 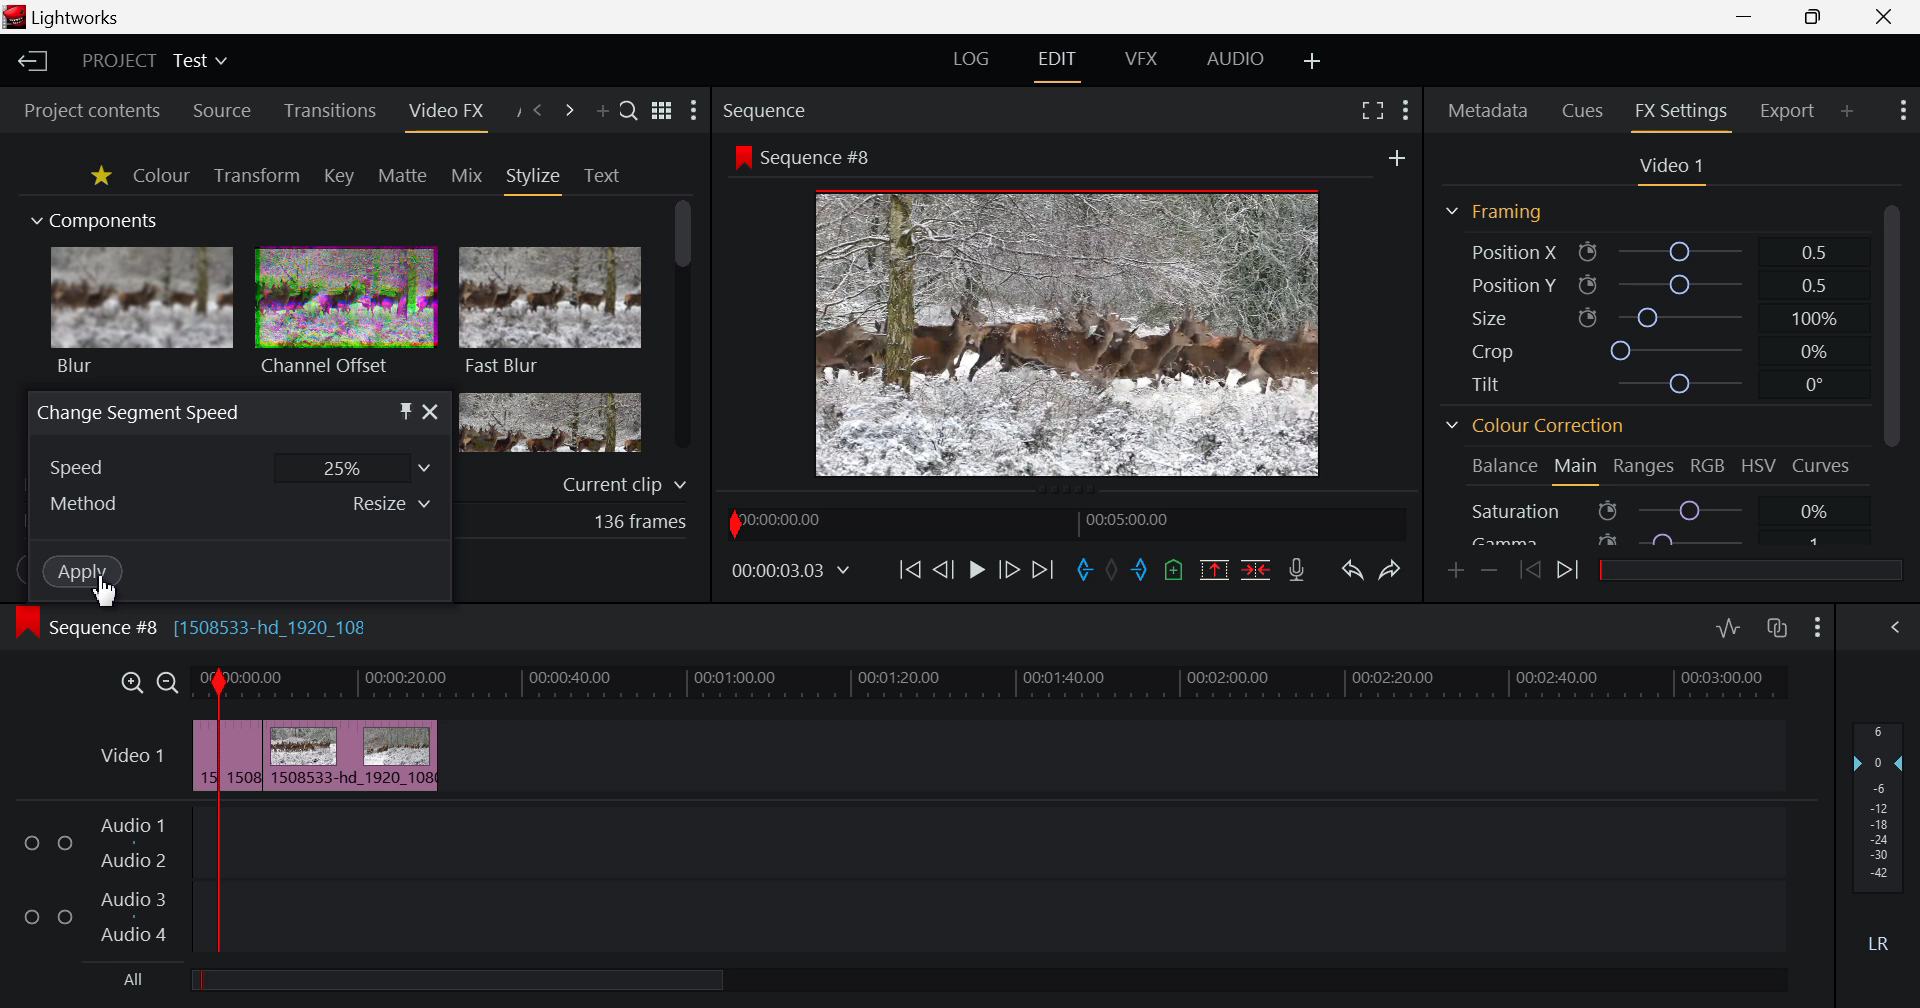 I want to click on To End, so click(x=1043, y=571).